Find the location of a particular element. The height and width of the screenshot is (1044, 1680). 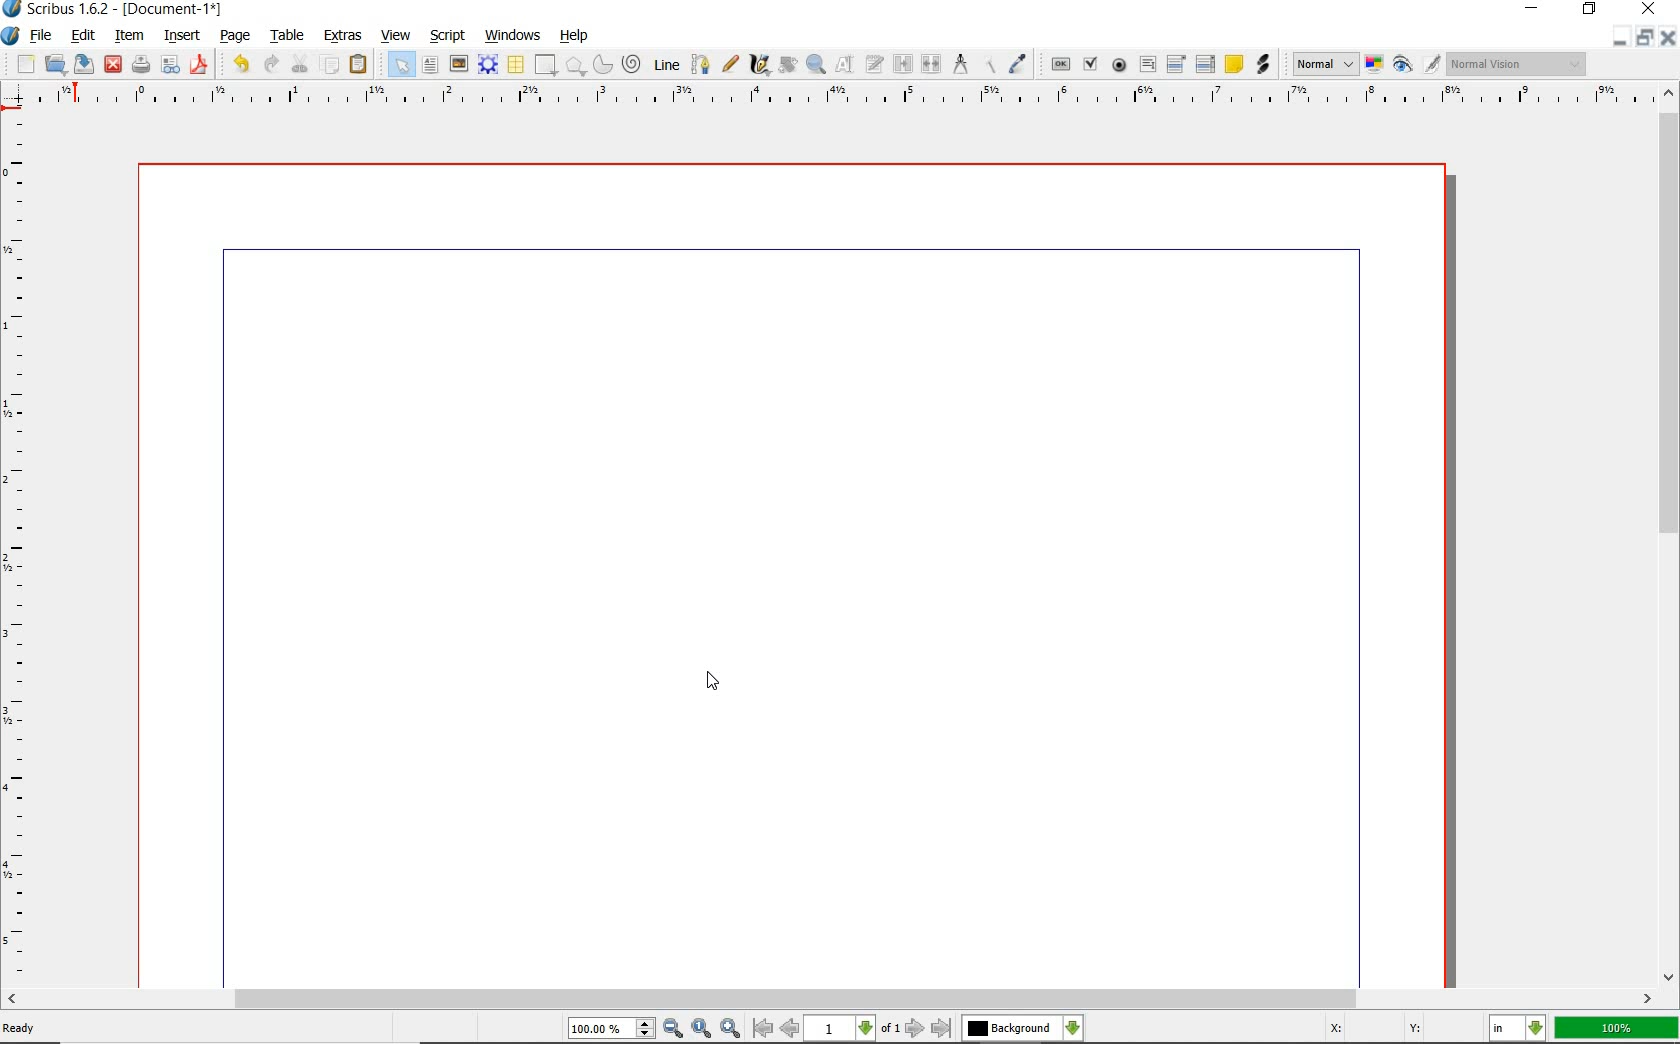

coordinates is located at coordinates (1381, 1030).